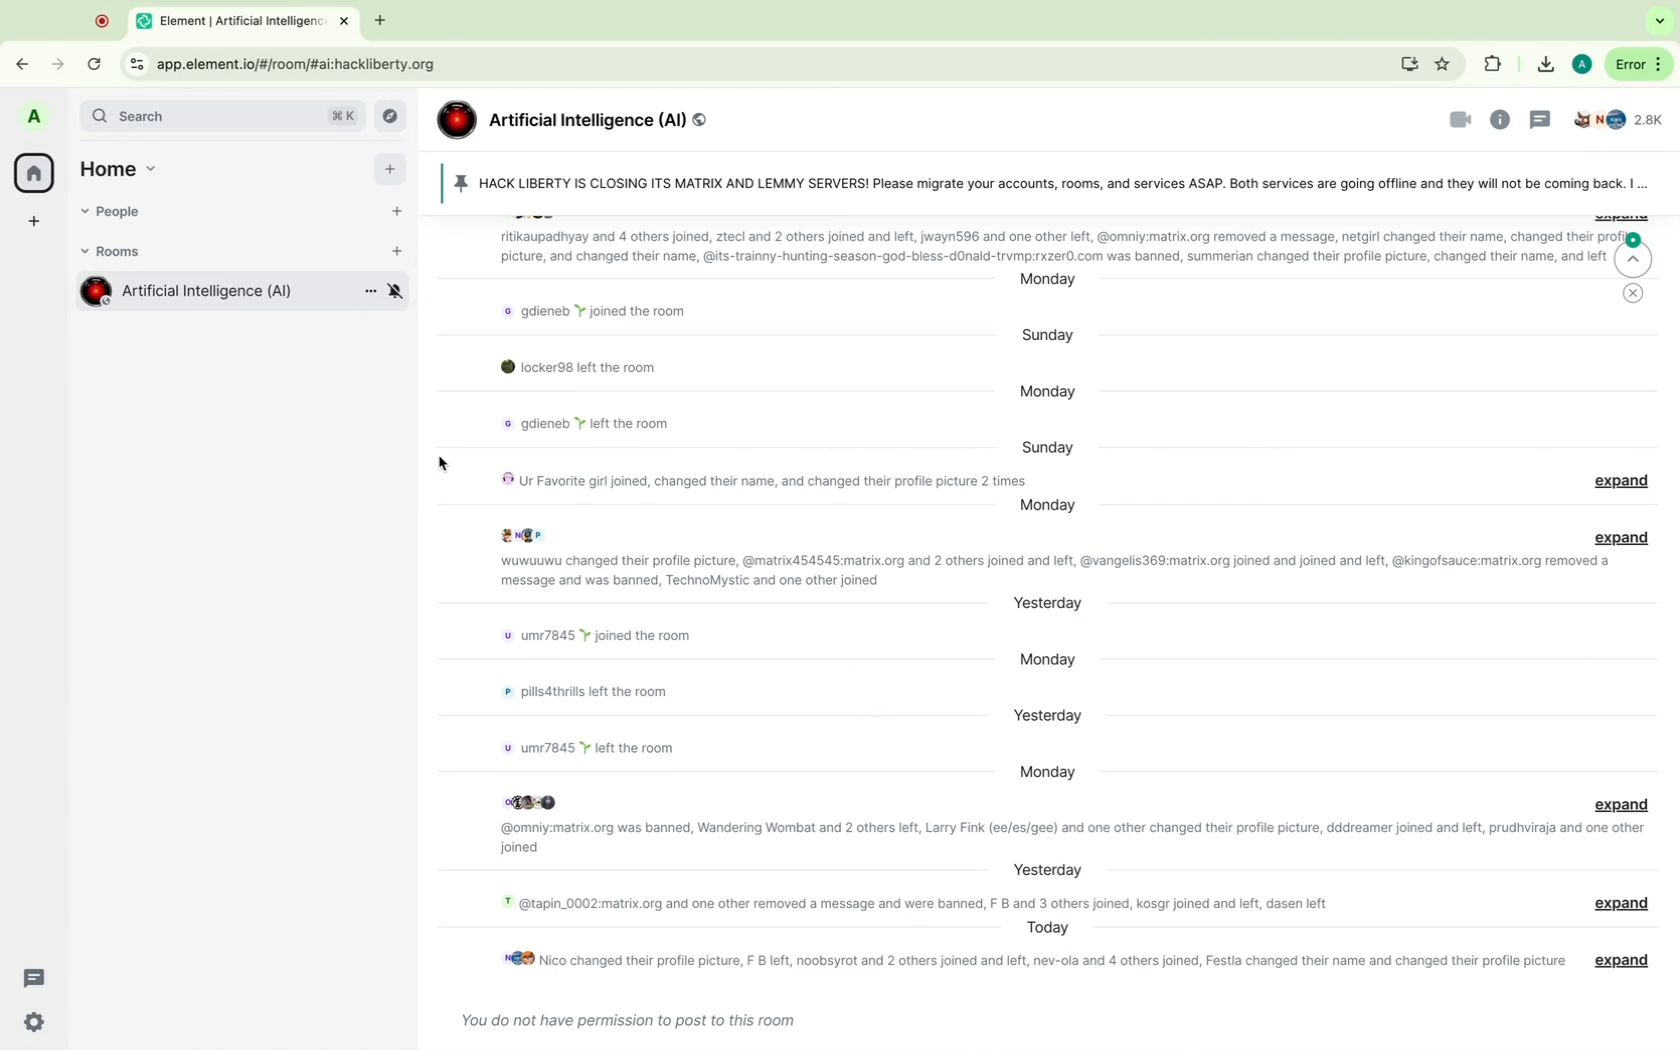 Image resolution: width=1680 pixels, height=1050 pixels. What do you see at coordinates (36, 1021) in the screenshot?
I see `quick settings` at bounding box center [36, 1021].